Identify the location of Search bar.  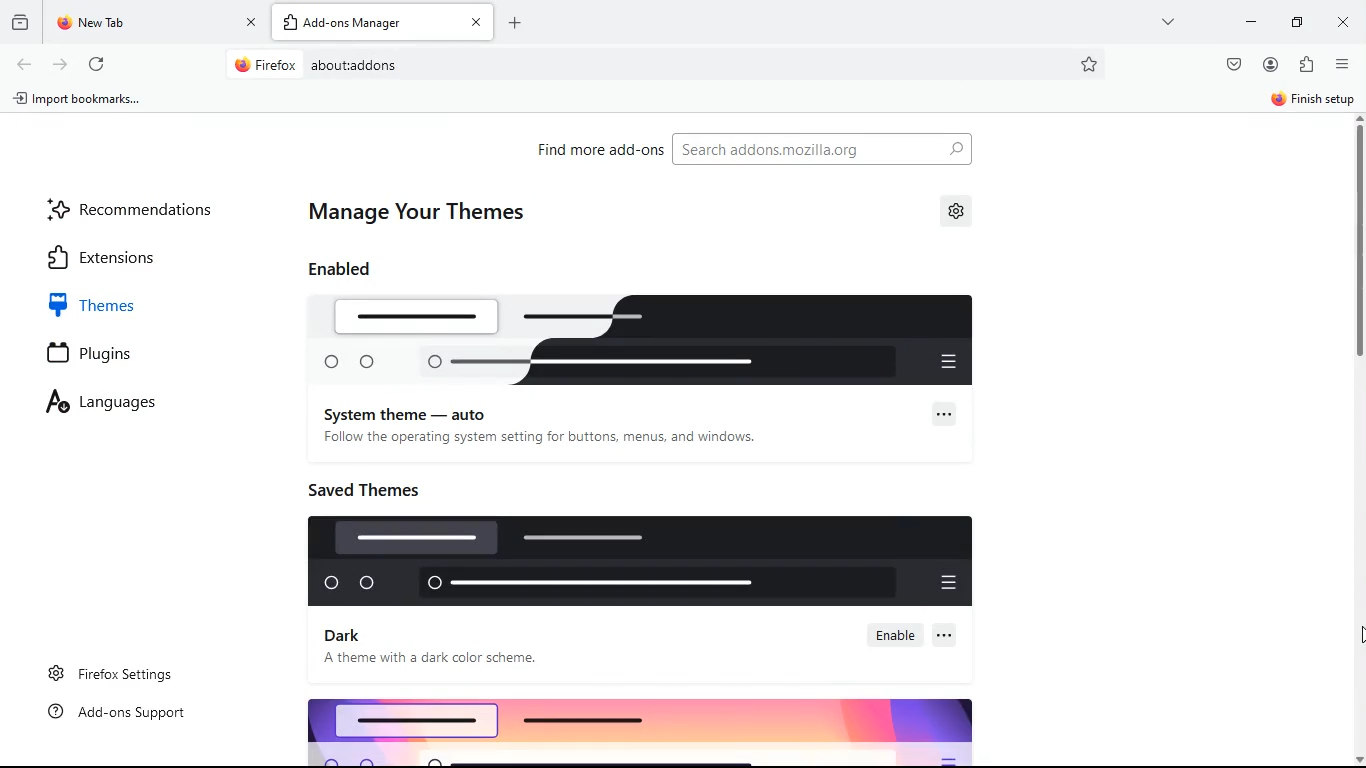
(670, 65).